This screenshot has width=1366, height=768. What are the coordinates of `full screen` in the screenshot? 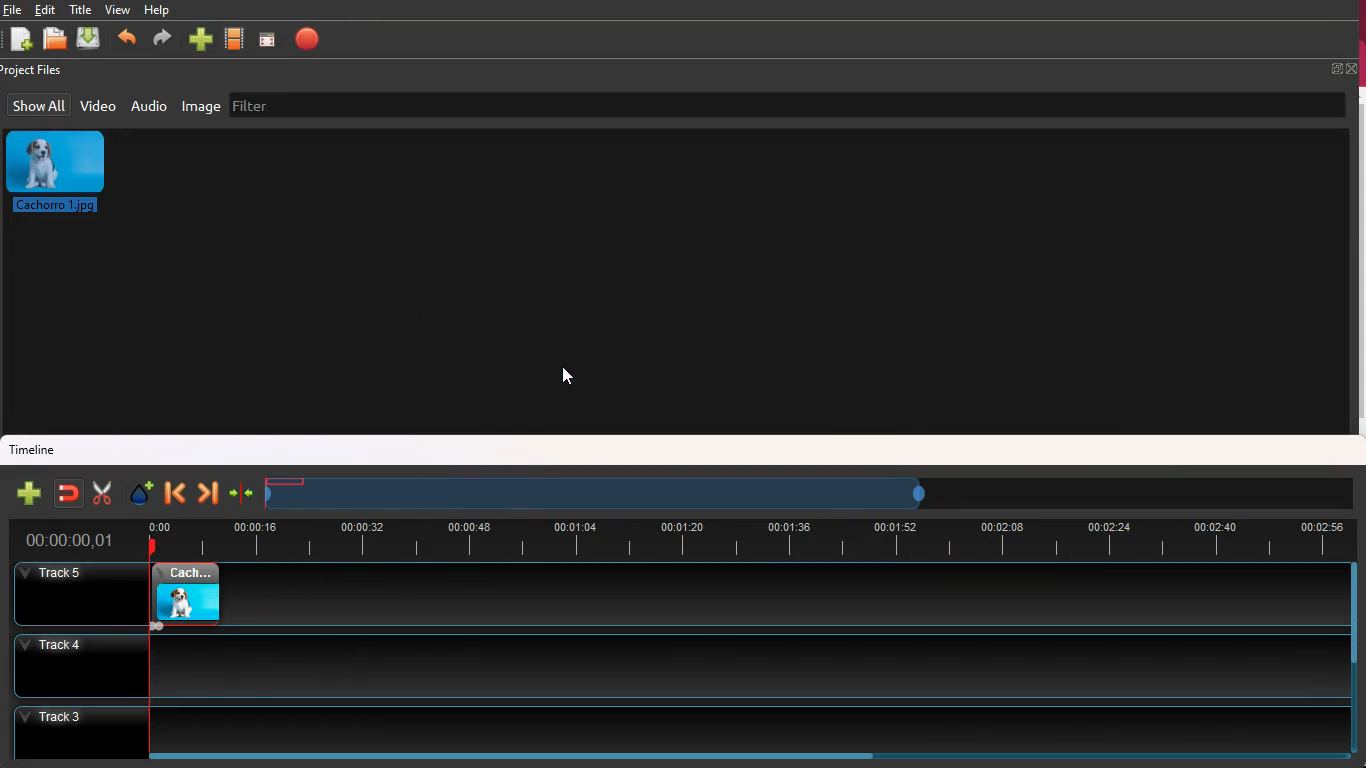 It's located at (1344, 70).